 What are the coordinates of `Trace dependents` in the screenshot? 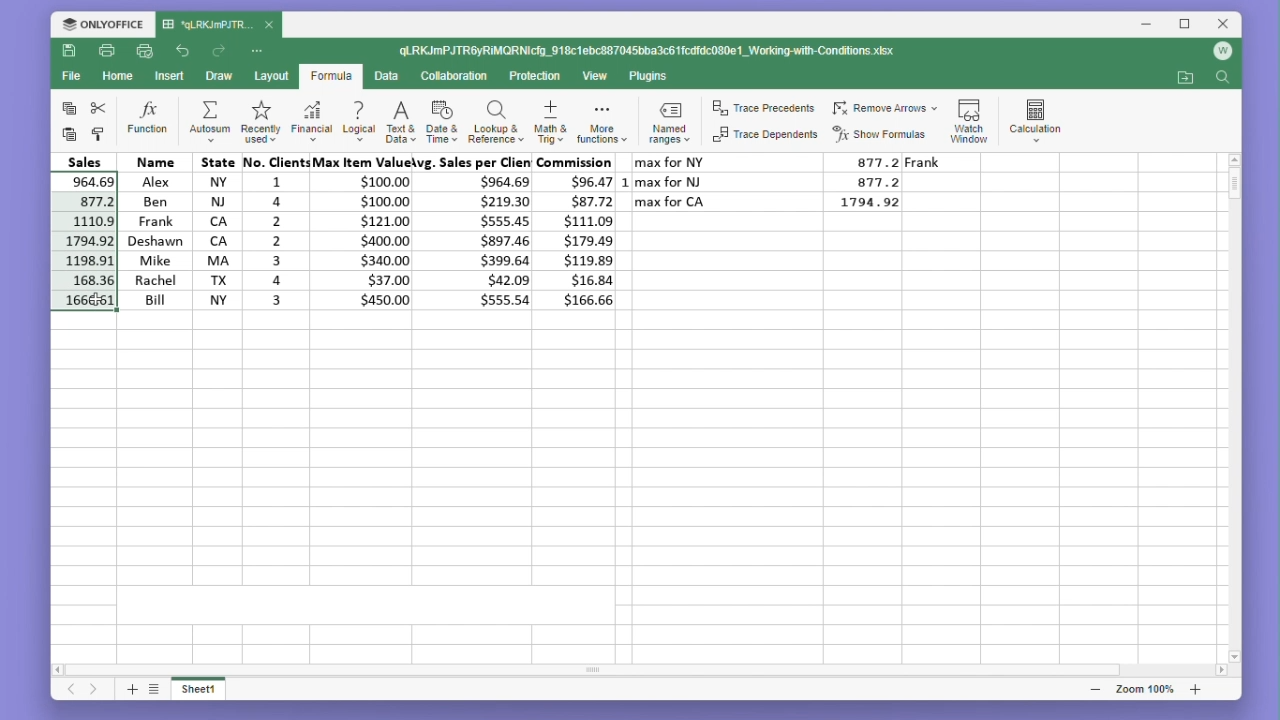 It's located at (766, 135).